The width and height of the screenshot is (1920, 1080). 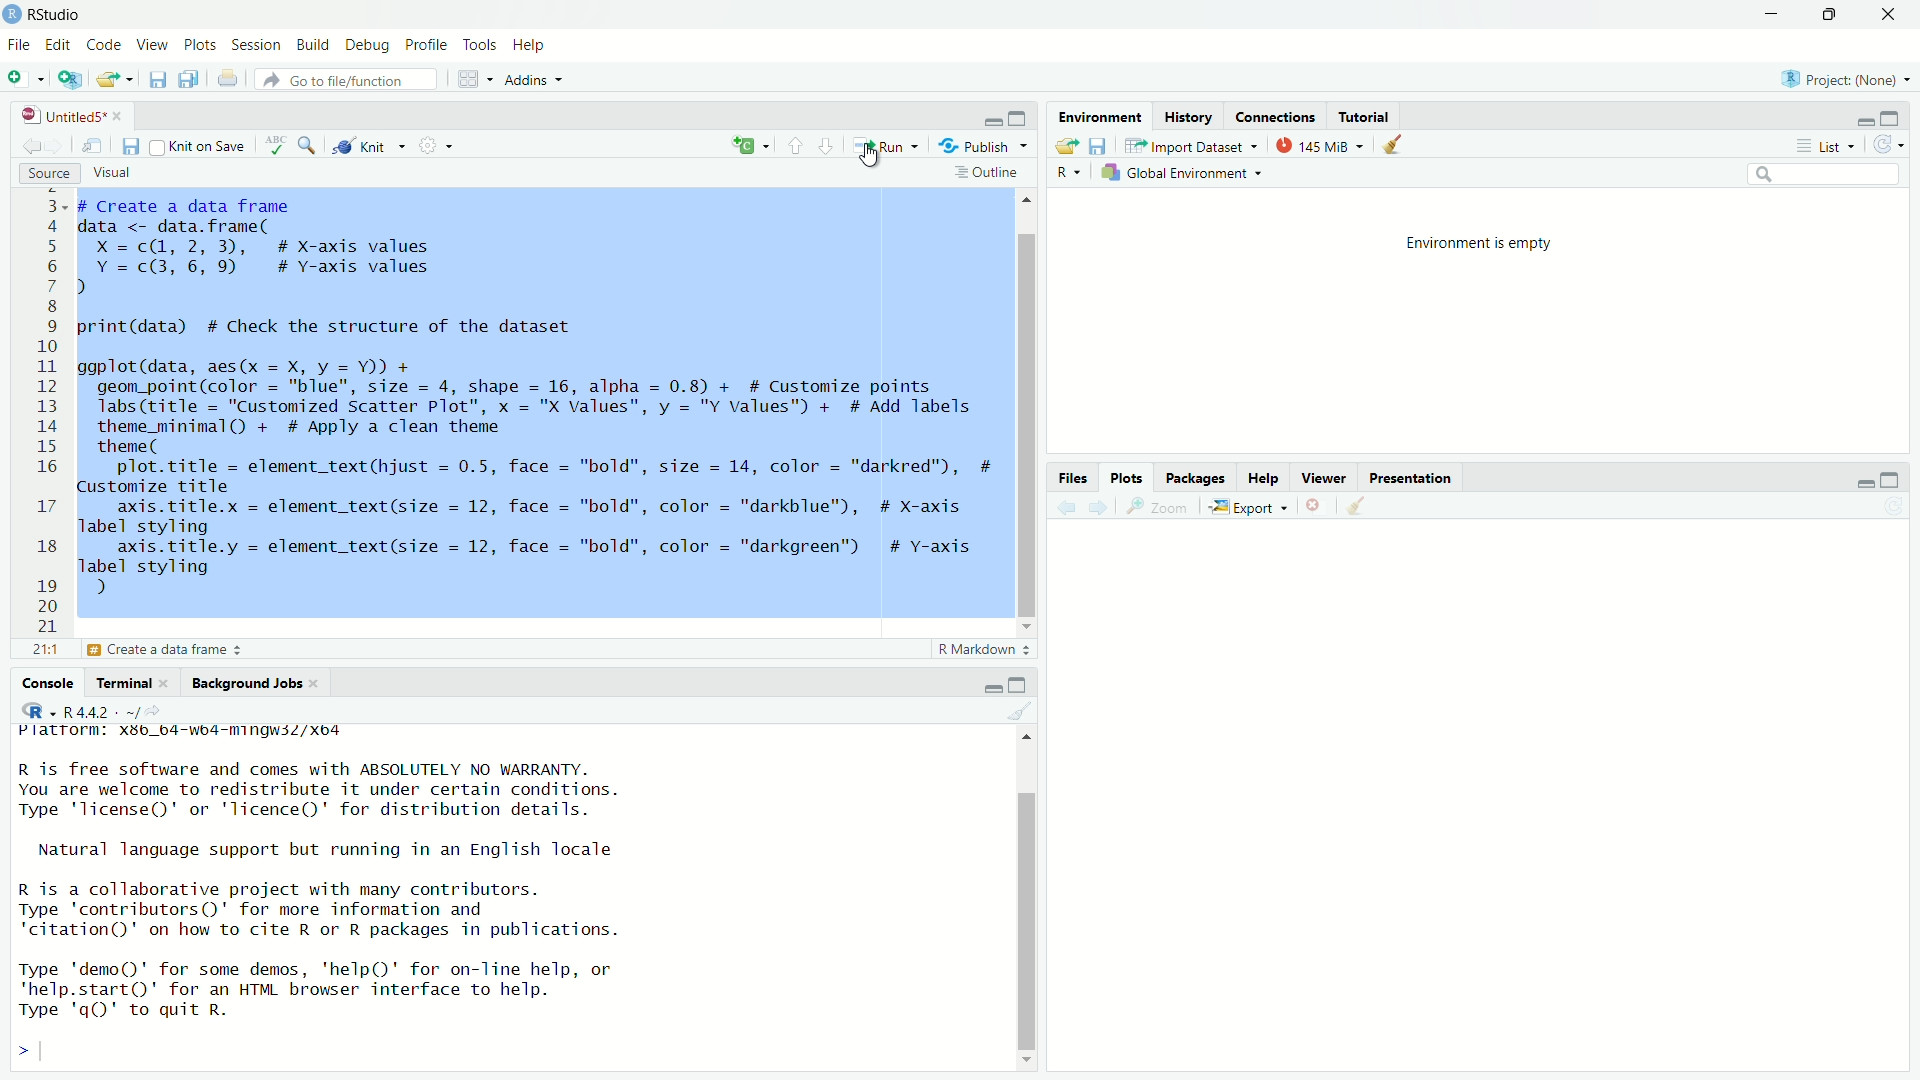 What do you see at coordinates (228, 79) in the screenshot?
I see `Print the current file` at bounding box center [228, 79].